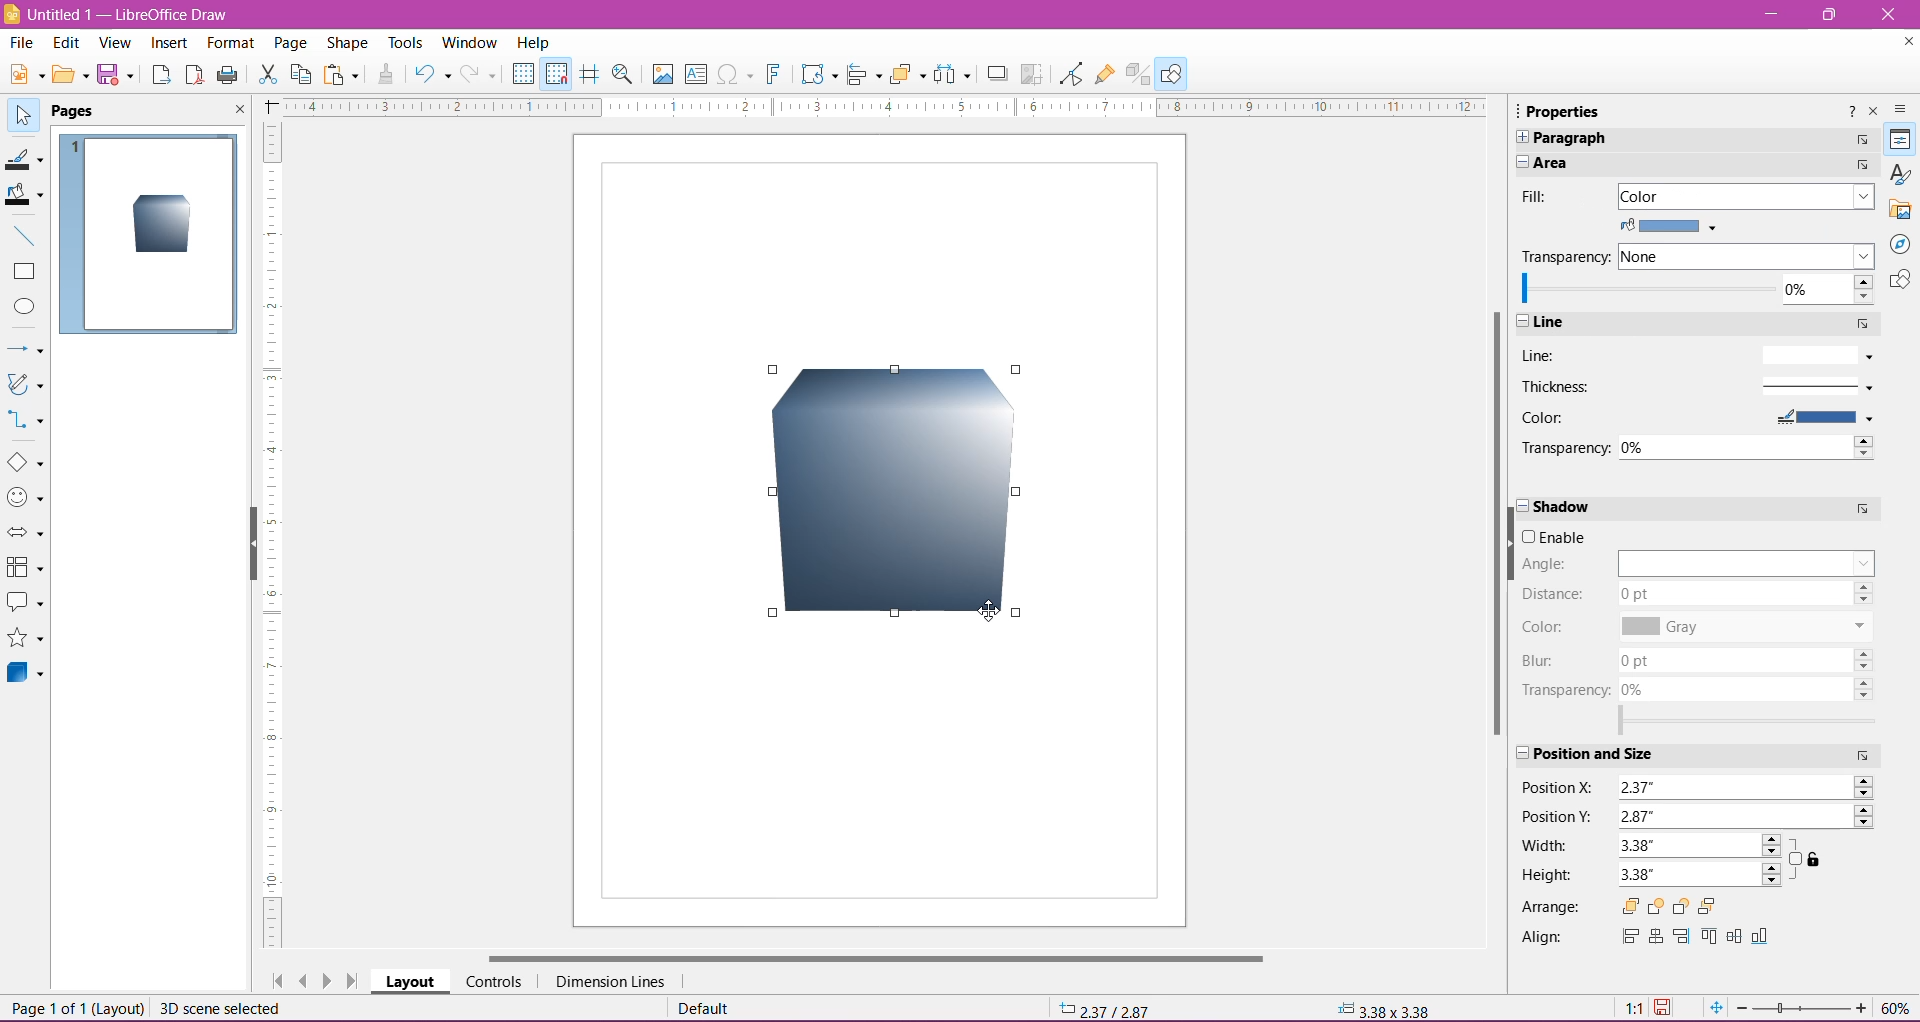 The width and height of the screenshot is (1920, 1022). Describe the element at coordinates (1008, 609) in the screenshot. I see `cursor` at that location.